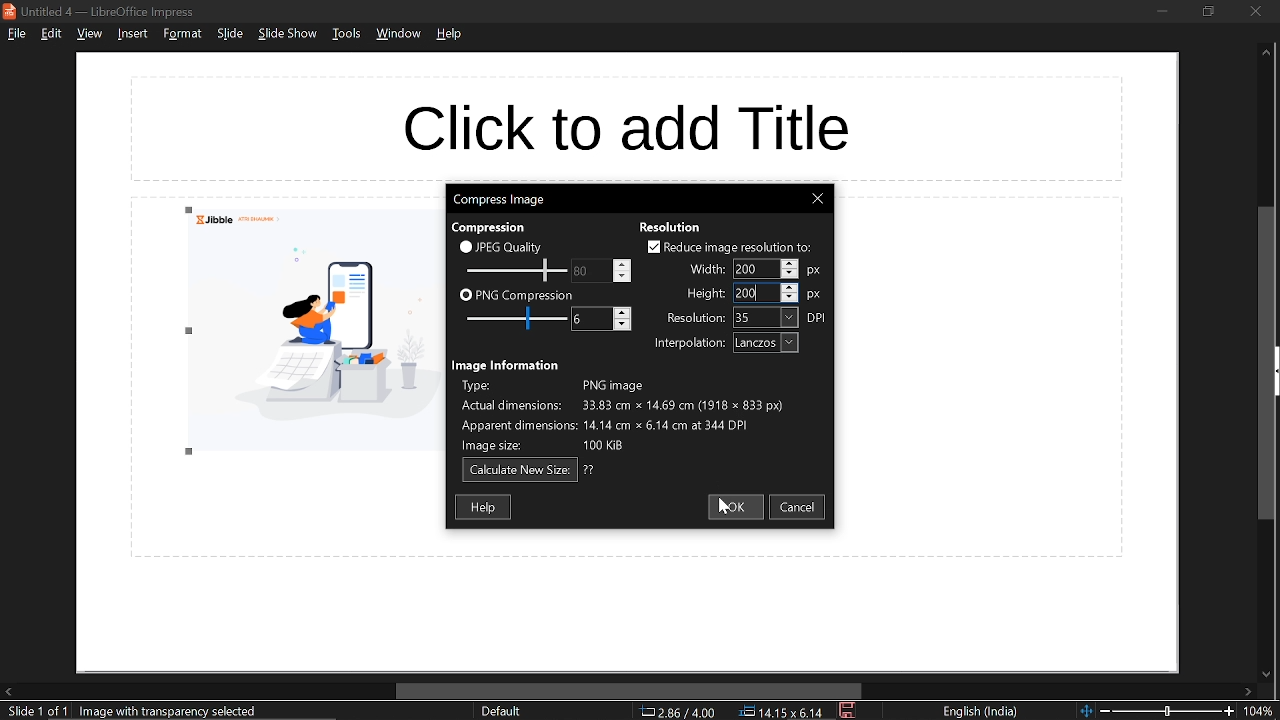  I want to click on increase height, so click(789, 286).